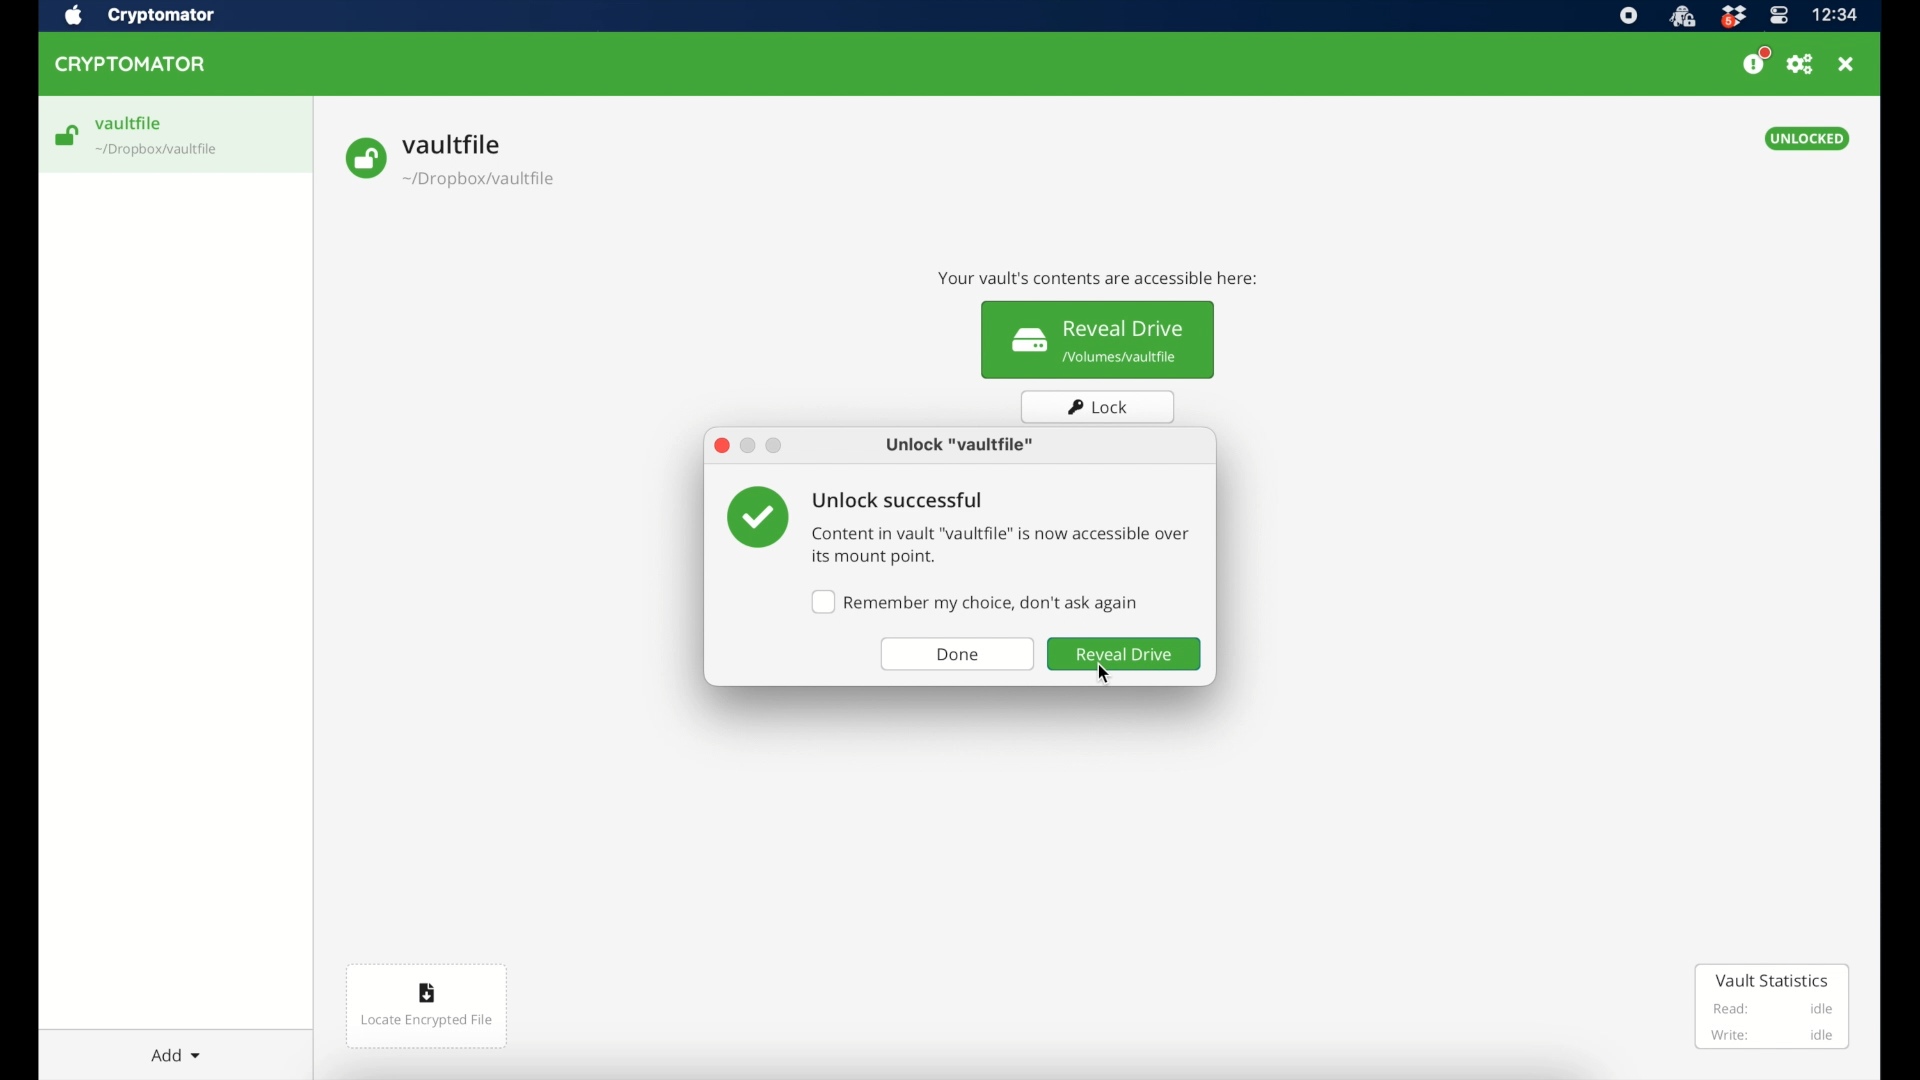 This screenshot has width=1920, height=1080. I want to click on Your vault's contents are accessible here:, so click(1102, 274).